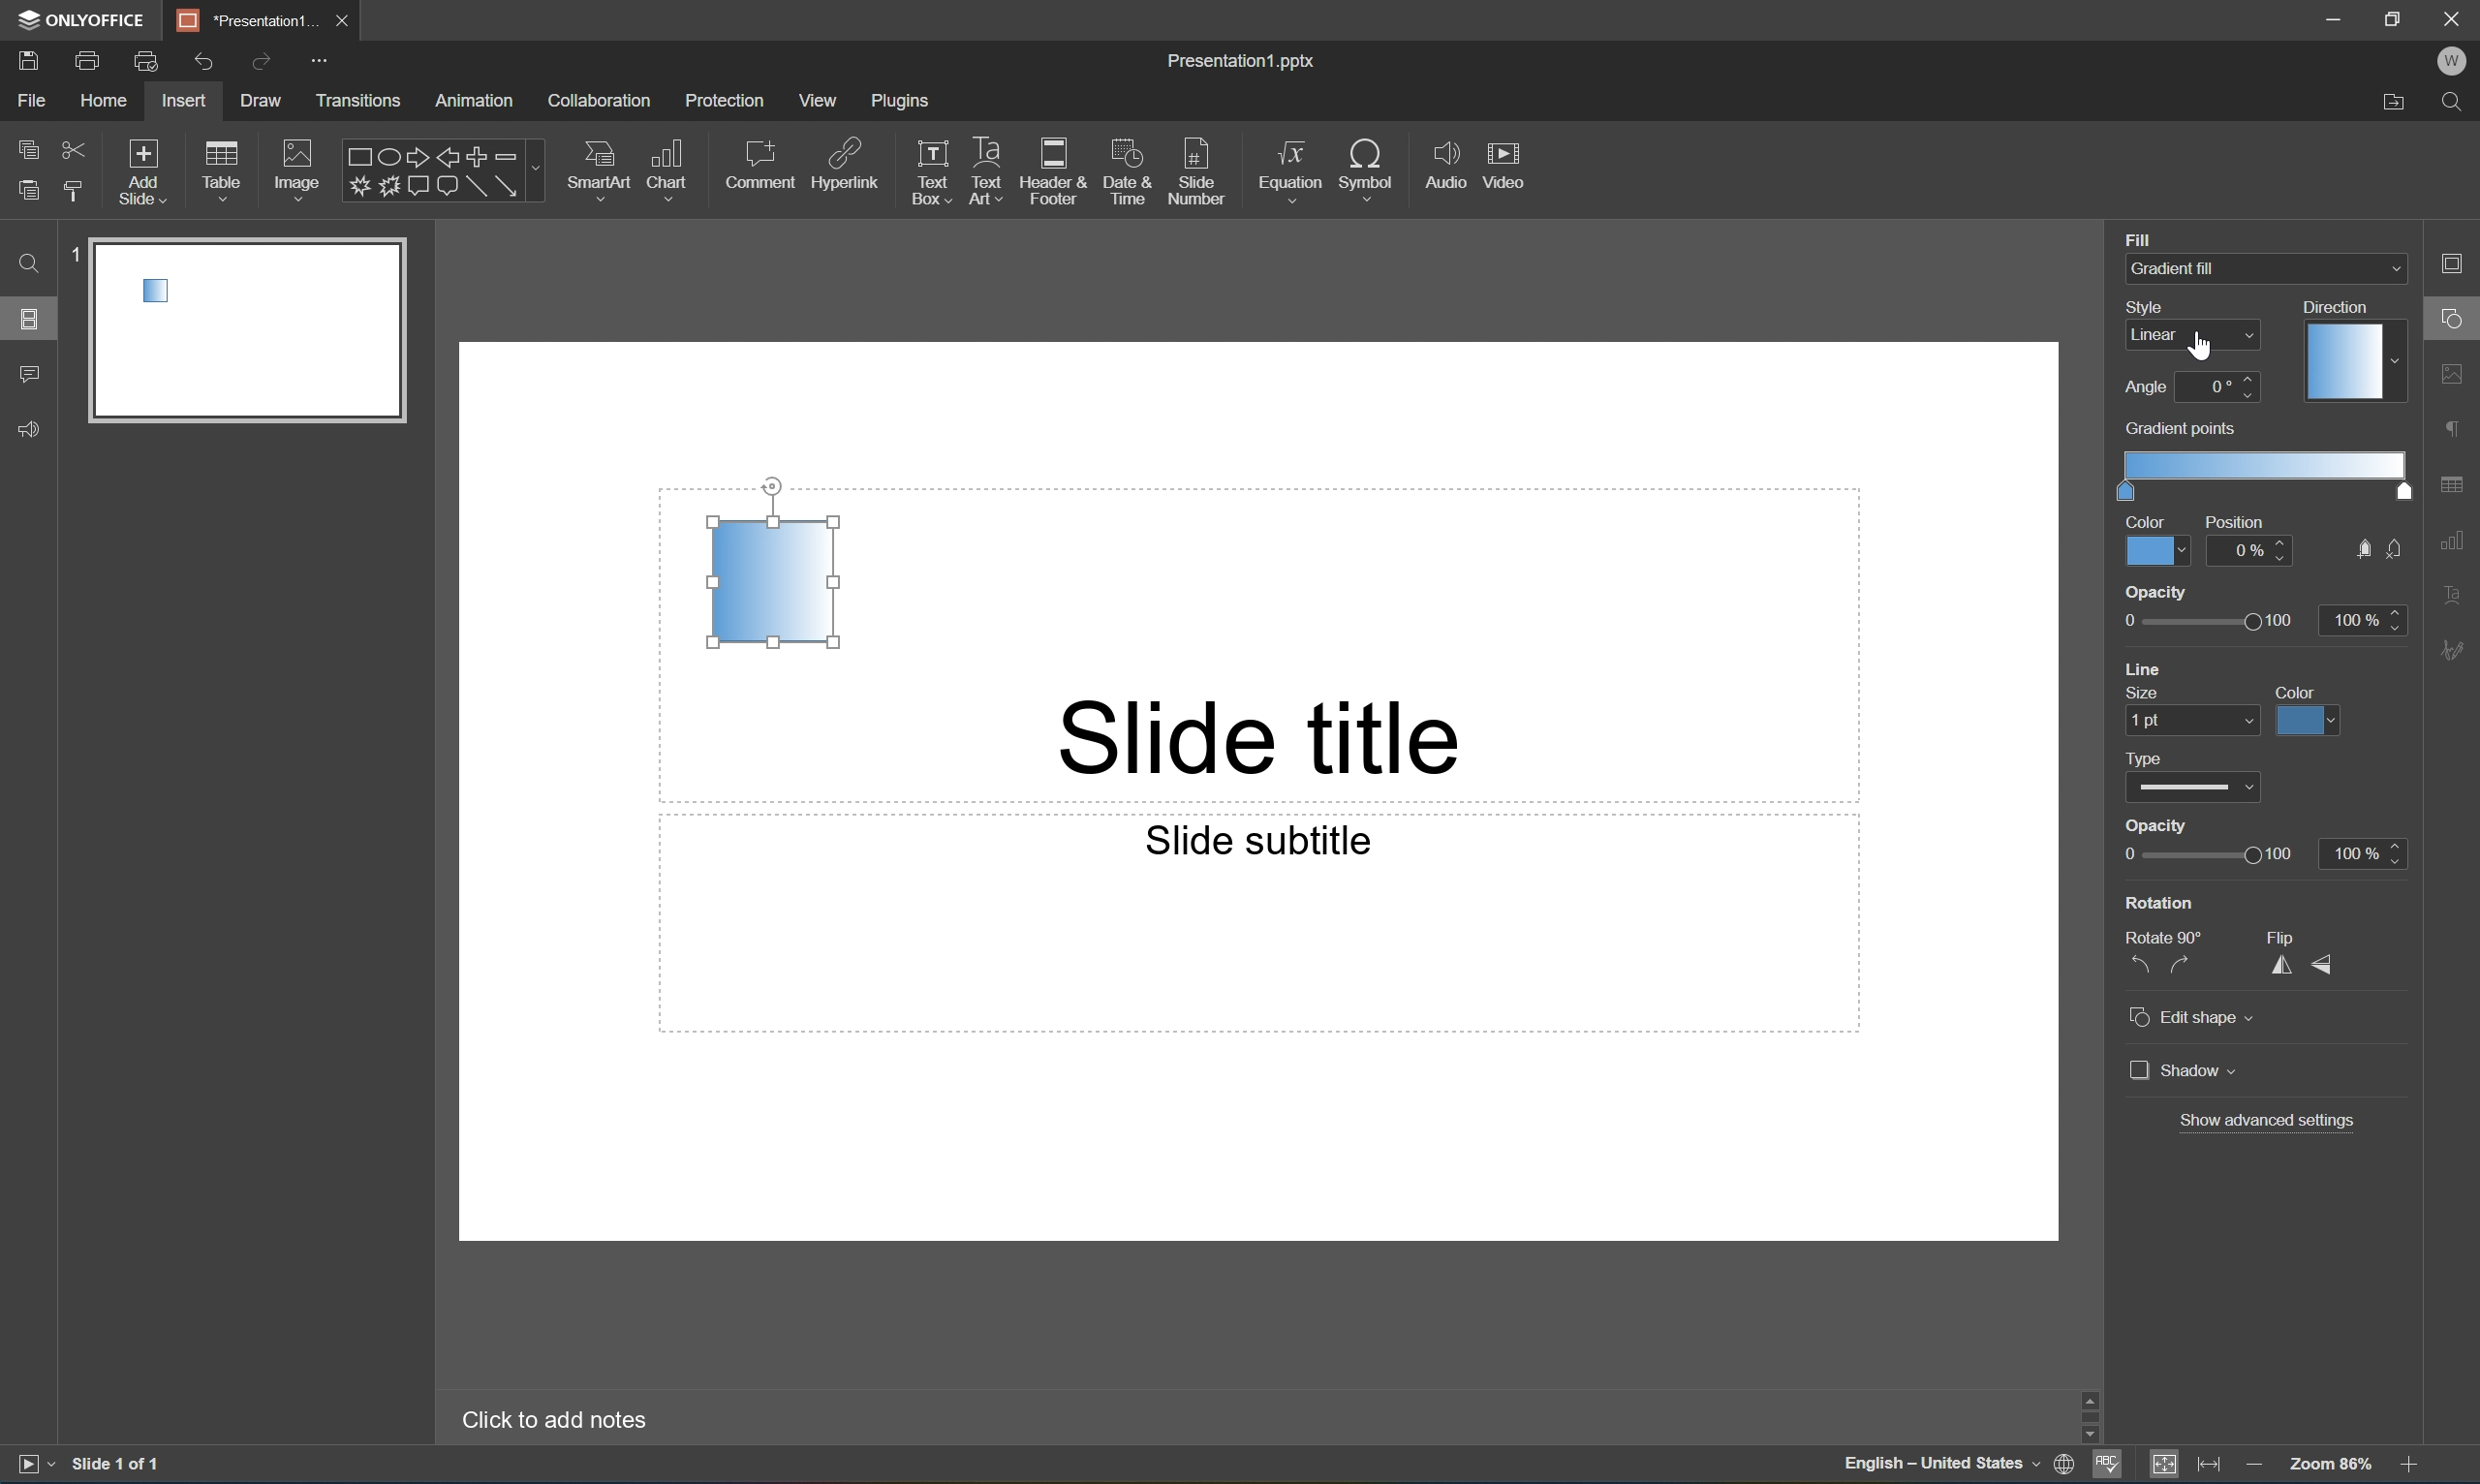  Describe the element at coordinates (355, 158) in the screenshot. I see `Rectangle` at that location.